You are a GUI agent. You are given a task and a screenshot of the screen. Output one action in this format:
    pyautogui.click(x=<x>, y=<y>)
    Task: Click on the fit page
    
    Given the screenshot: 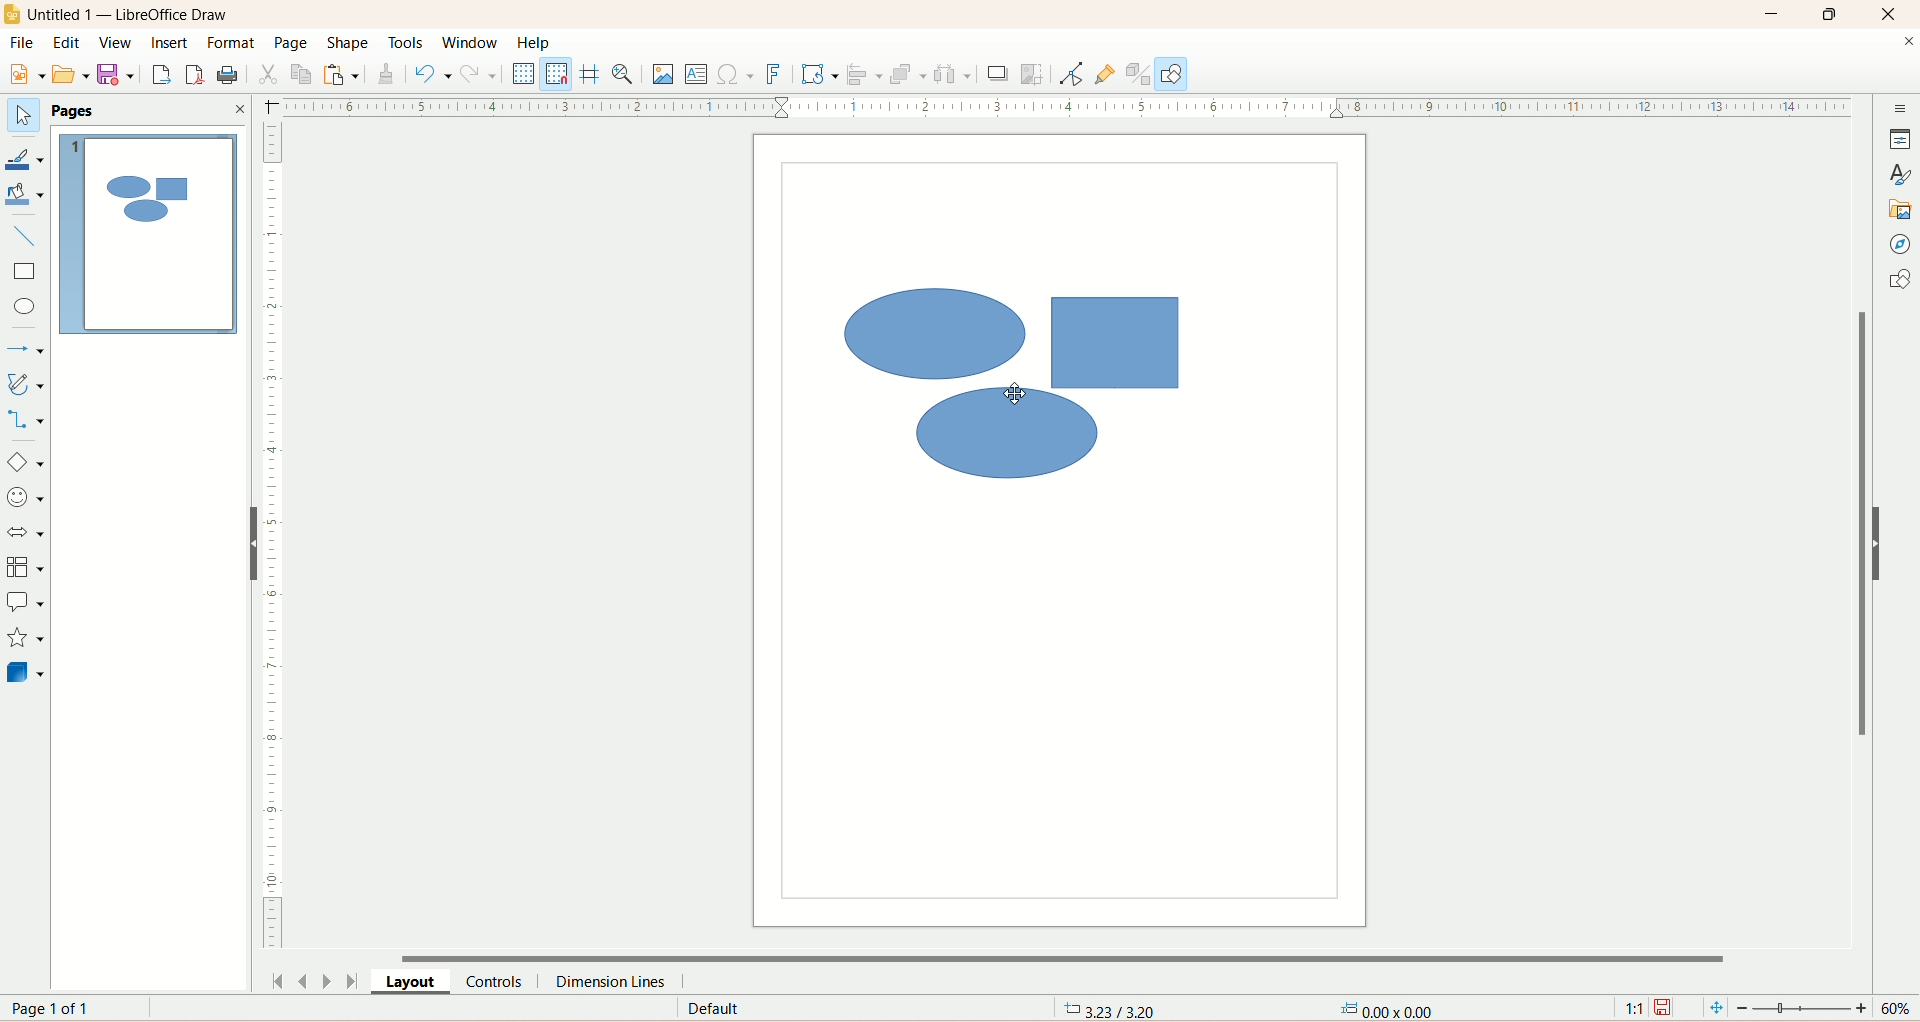 What is the action you would take?
    pyautogui.click(x=1714, y=1009)
    